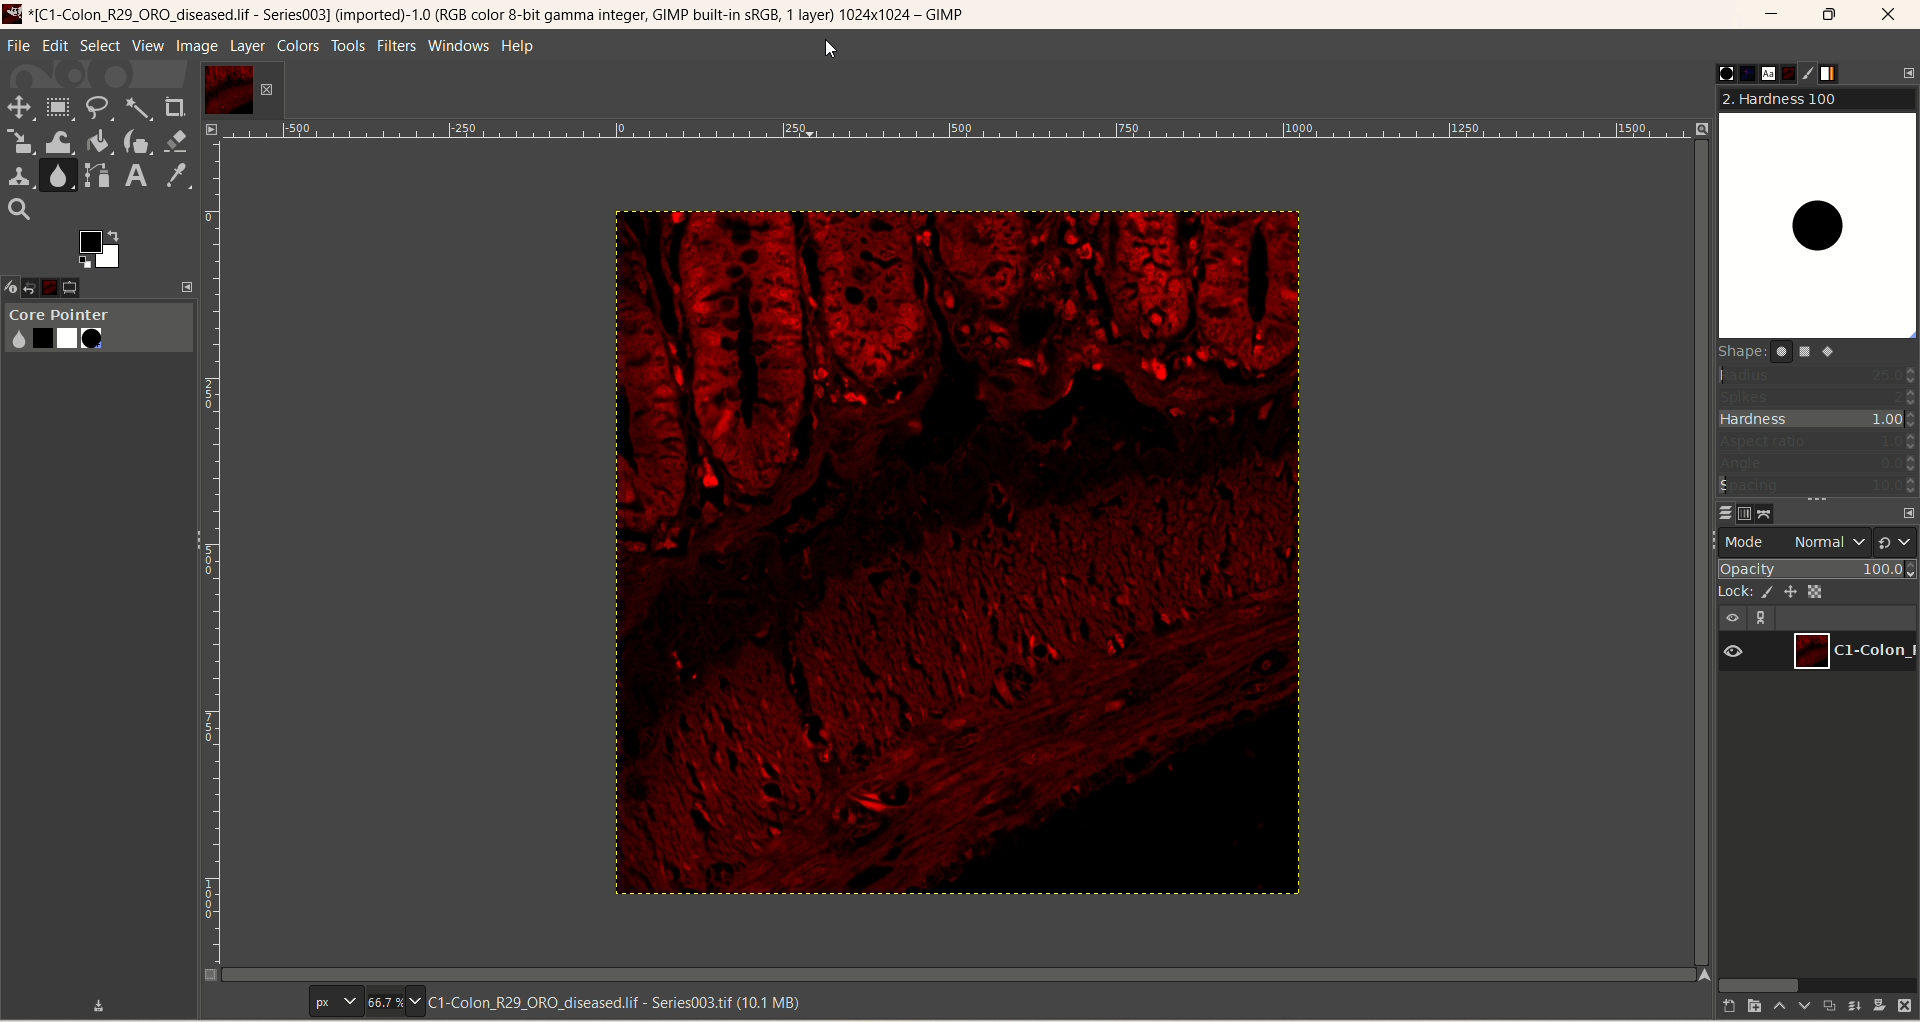 The width and height of the screenshot is (1920, 1022). I want to click on create a new layer, so click(1748, 1006).